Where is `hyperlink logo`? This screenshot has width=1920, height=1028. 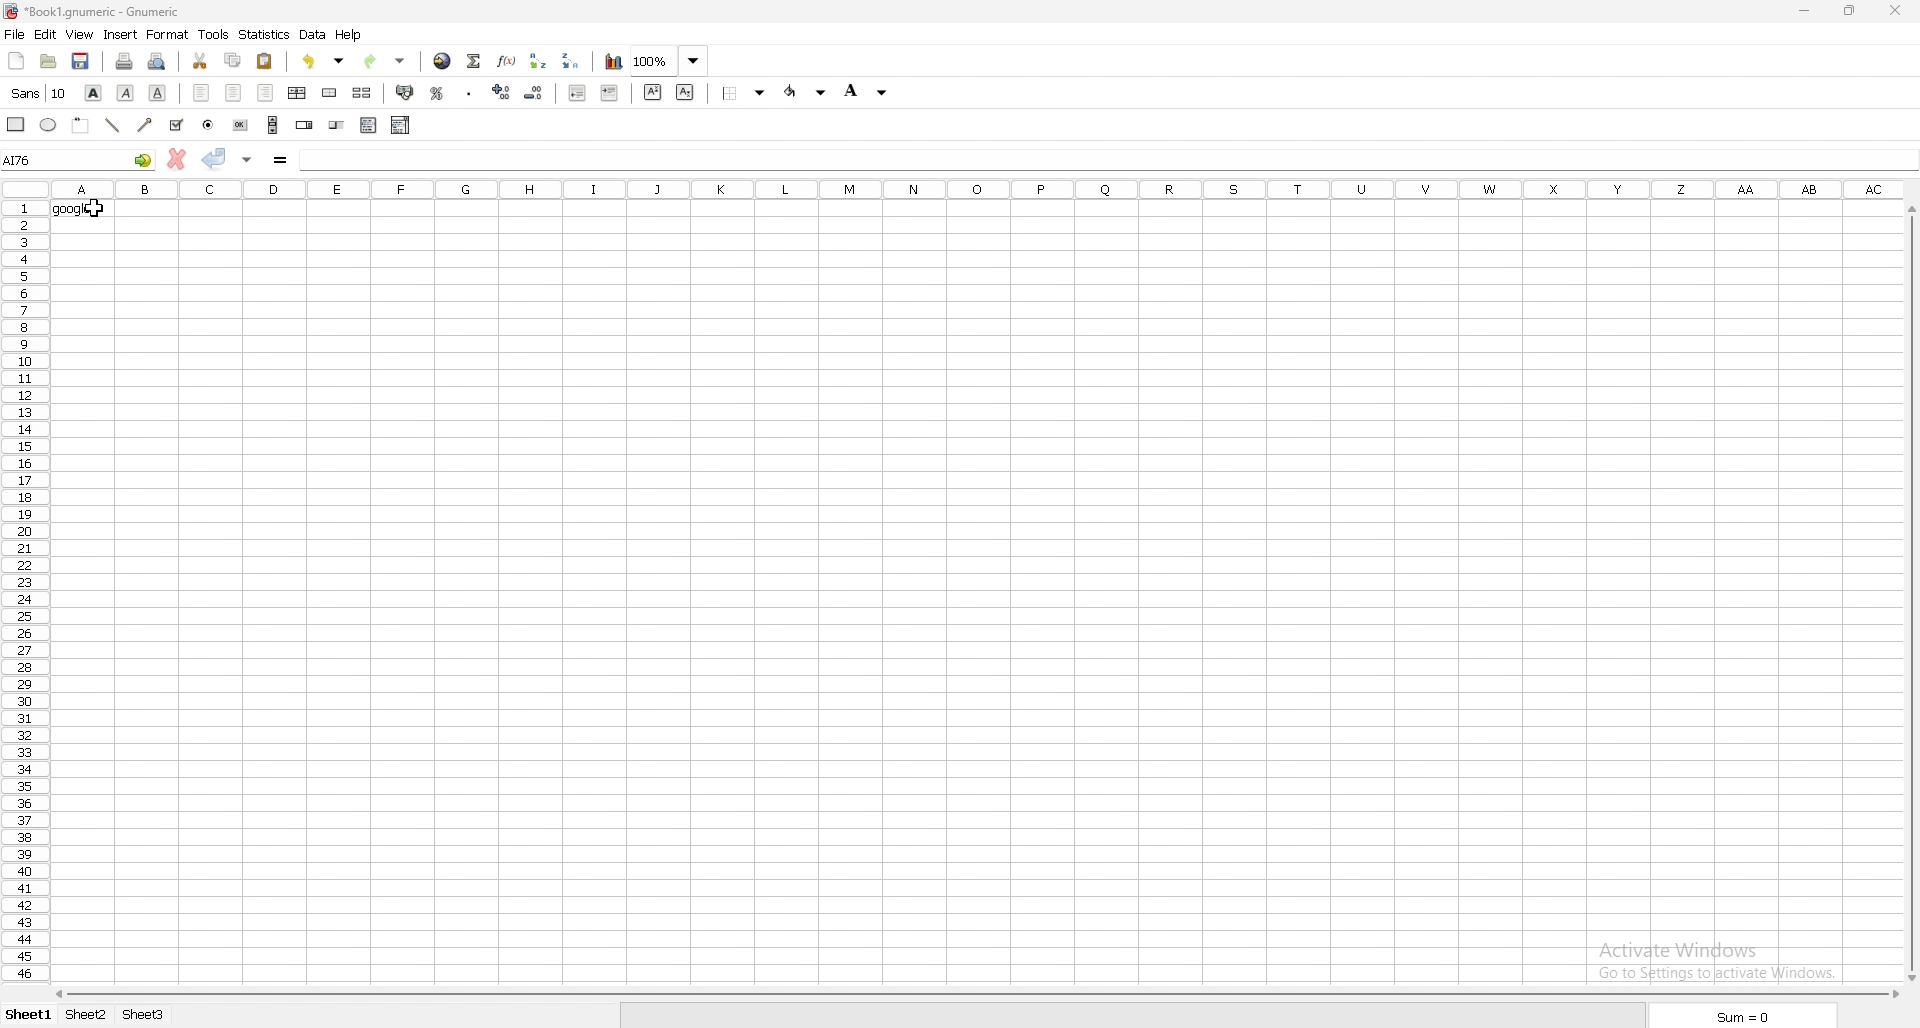 hyperlink logo is located at coordinates (12, 10).